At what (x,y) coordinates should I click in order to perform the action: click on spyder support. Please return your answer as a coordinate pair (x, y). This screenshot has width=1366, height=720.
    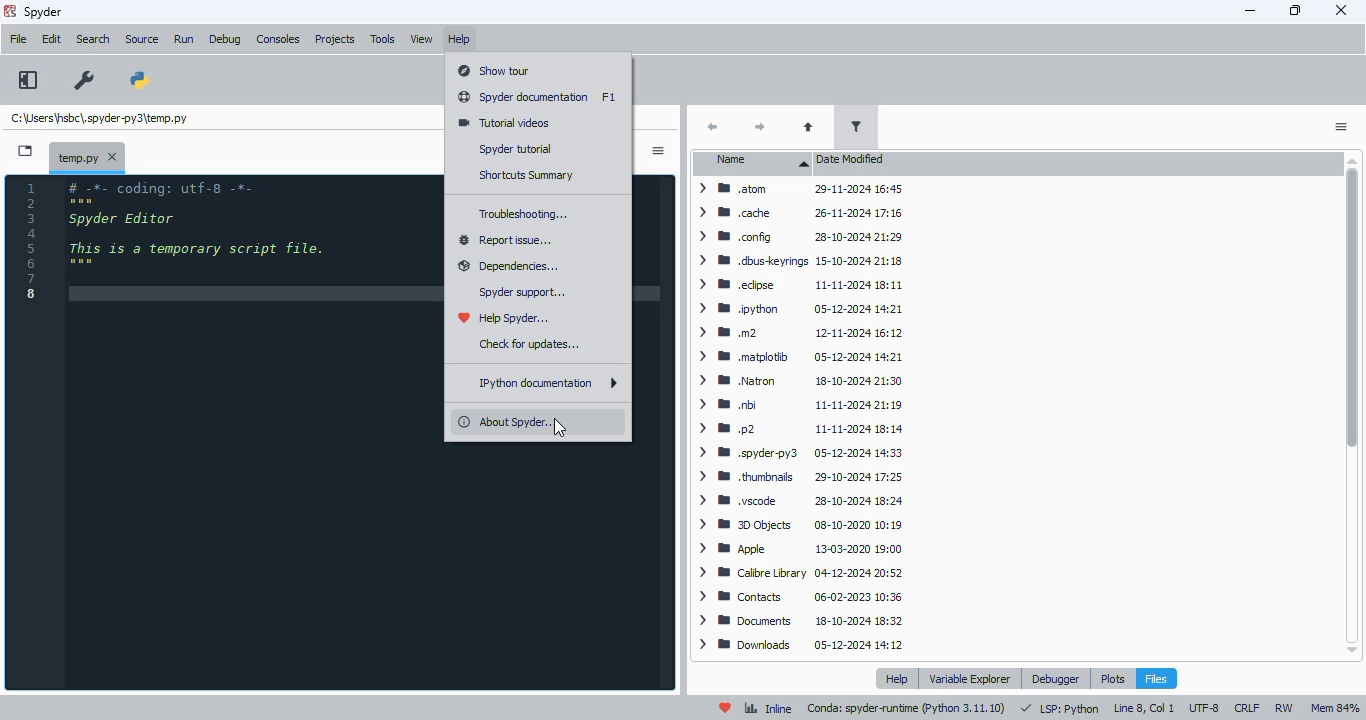
    Looking at the image, I should click on (522, 293).